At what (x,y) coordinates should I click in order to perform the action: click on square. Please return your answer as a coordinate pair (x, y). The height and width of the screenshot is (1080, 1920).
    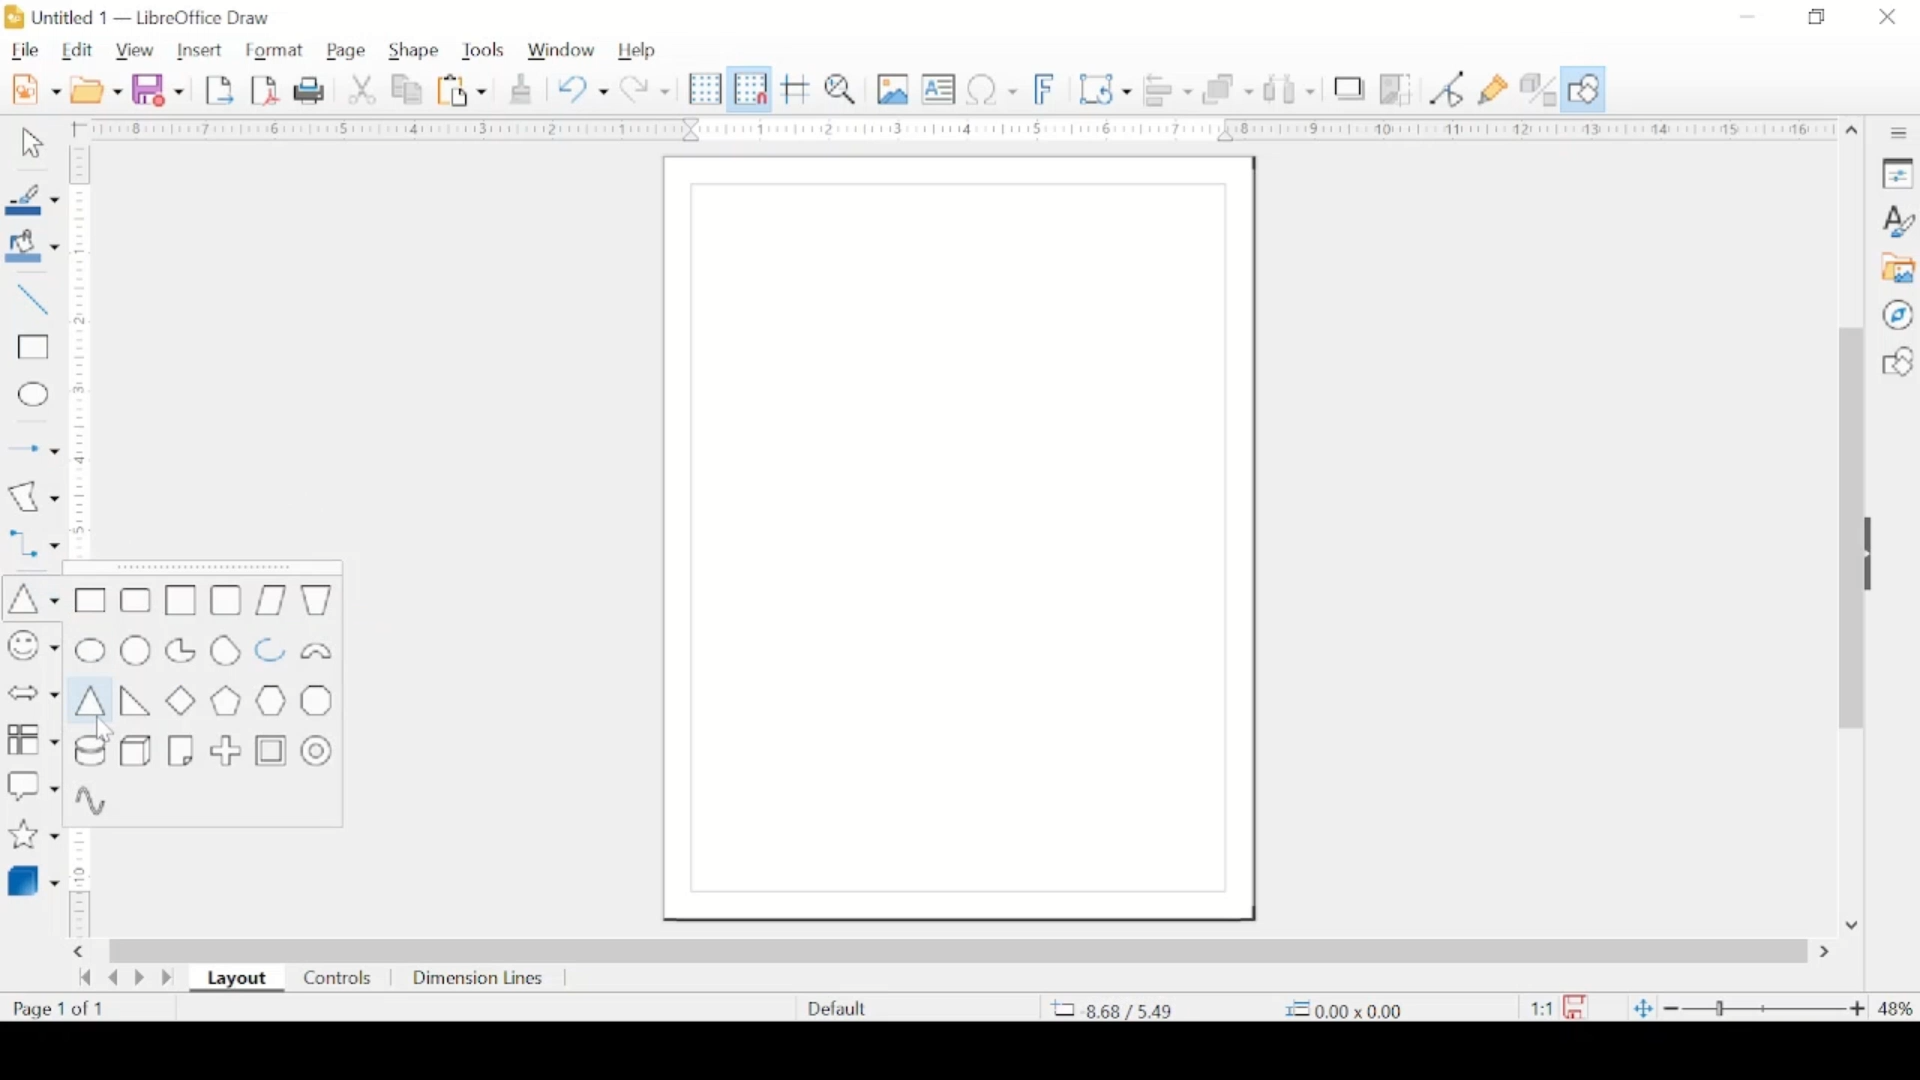
    Looking at the image, I should click on (182, 601).